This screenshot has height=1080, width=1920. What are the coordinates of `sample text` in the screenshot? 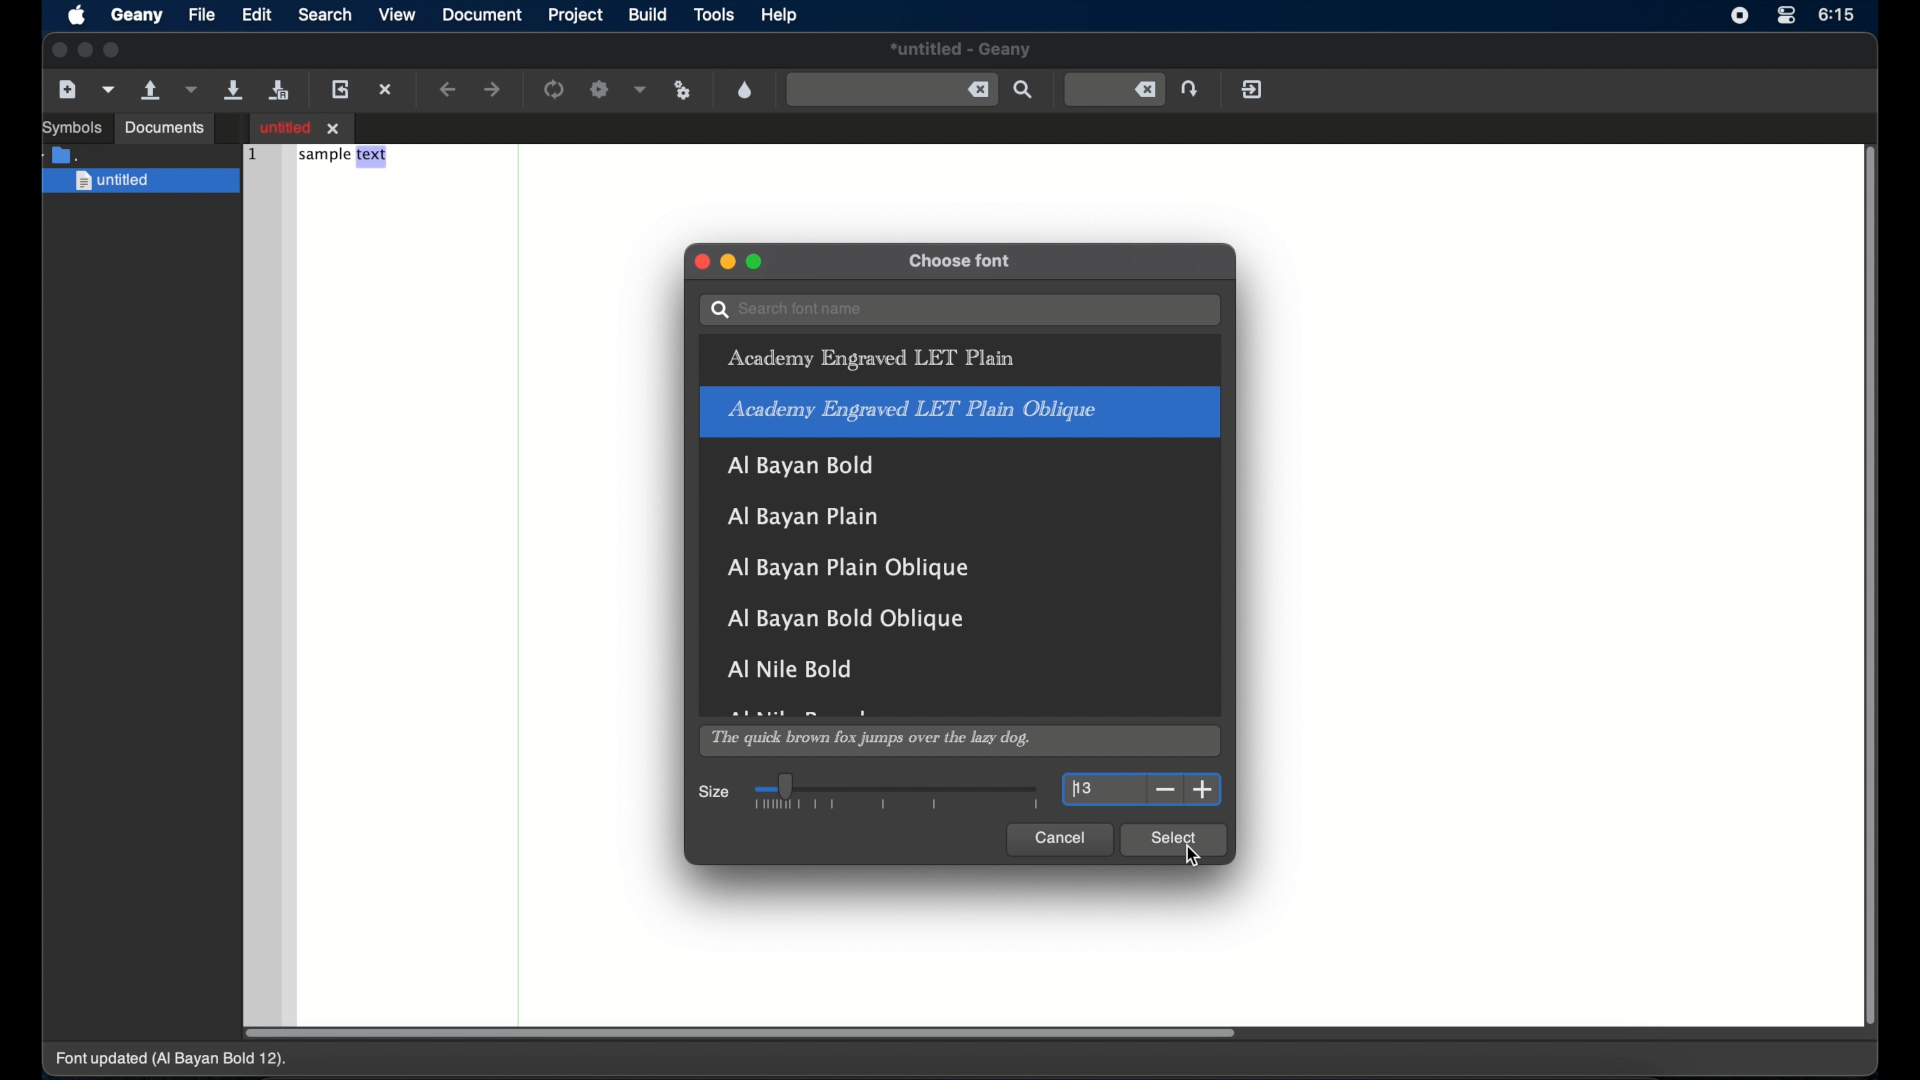 It's located at (344, 157).